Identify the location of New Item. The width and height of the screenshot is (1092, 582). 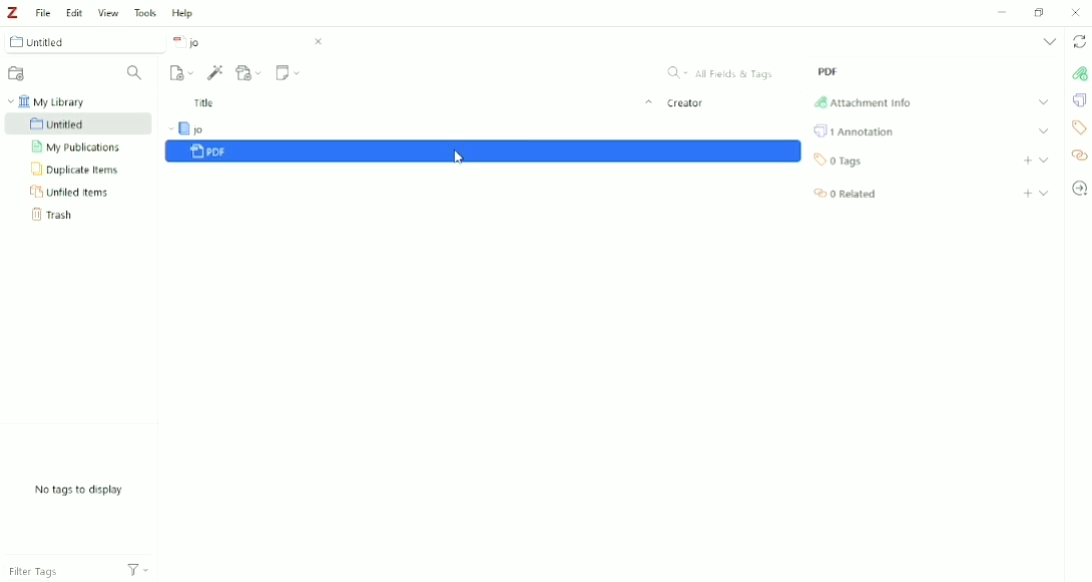
(183, 73).